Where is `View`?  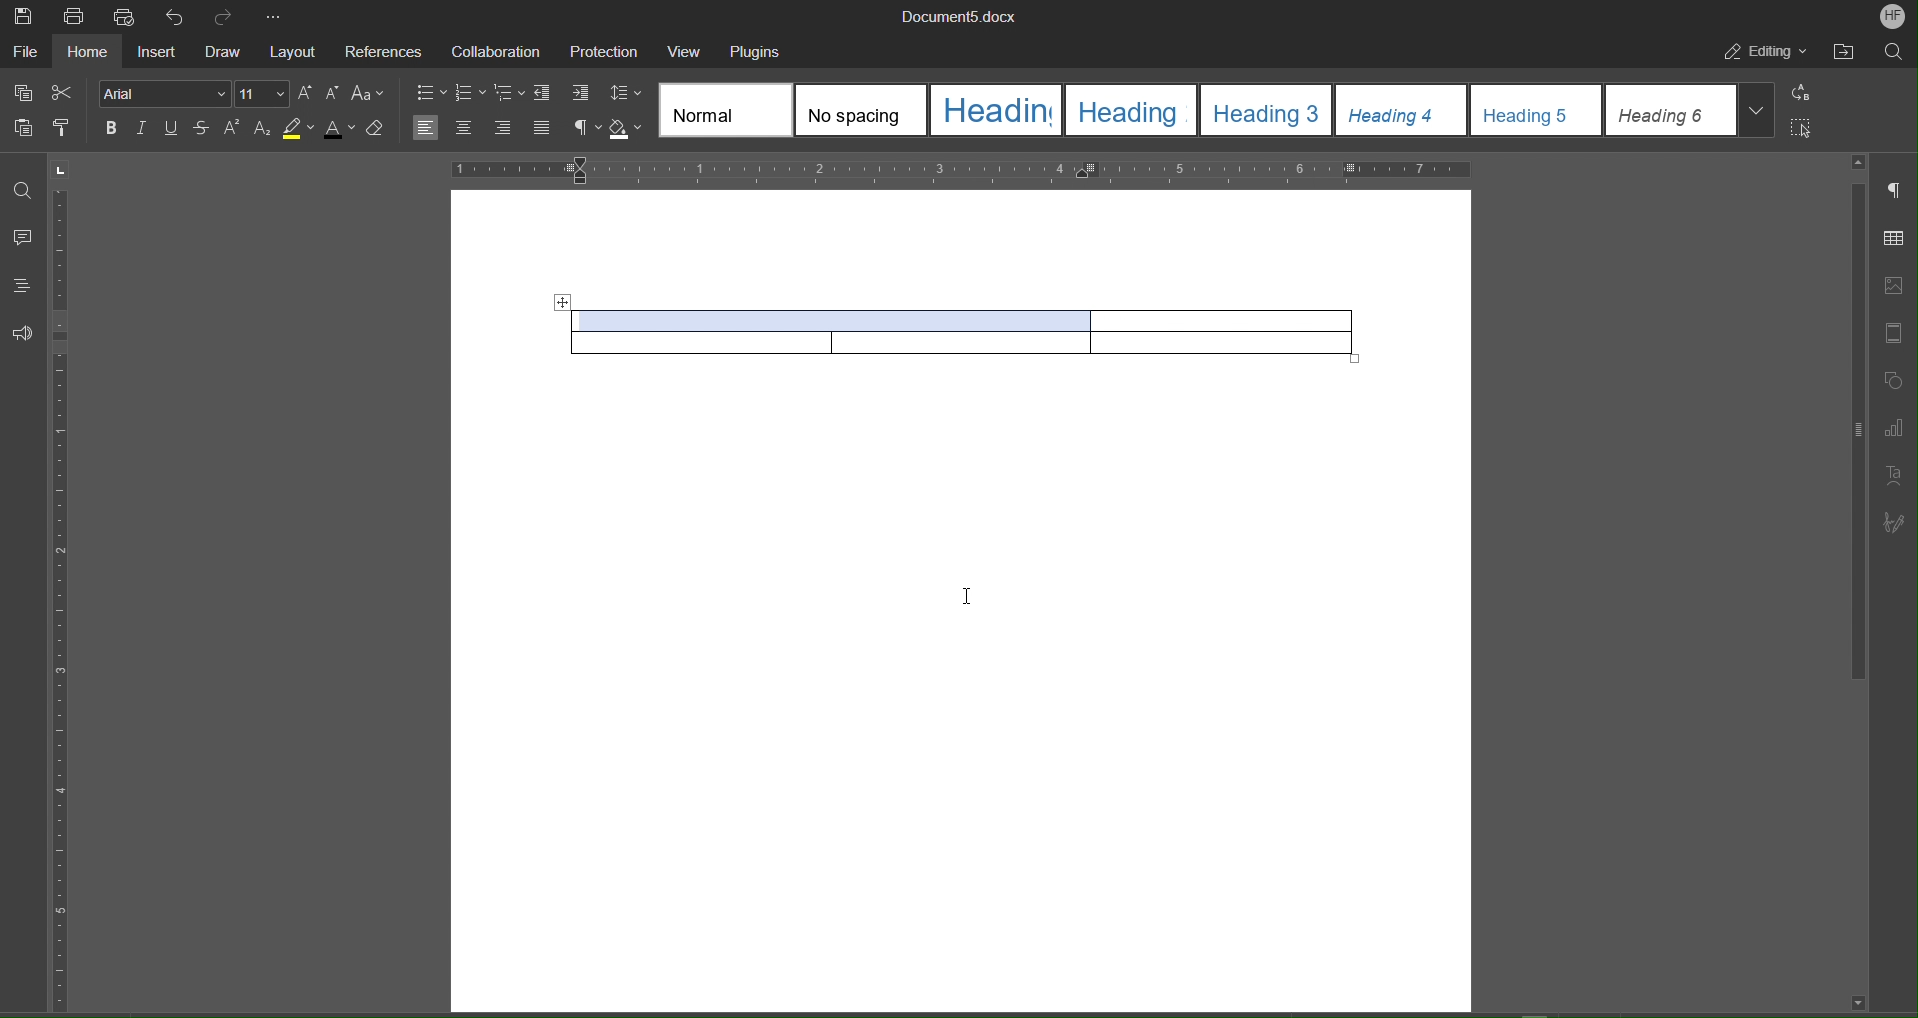 View is located at coordinates (689, 51).